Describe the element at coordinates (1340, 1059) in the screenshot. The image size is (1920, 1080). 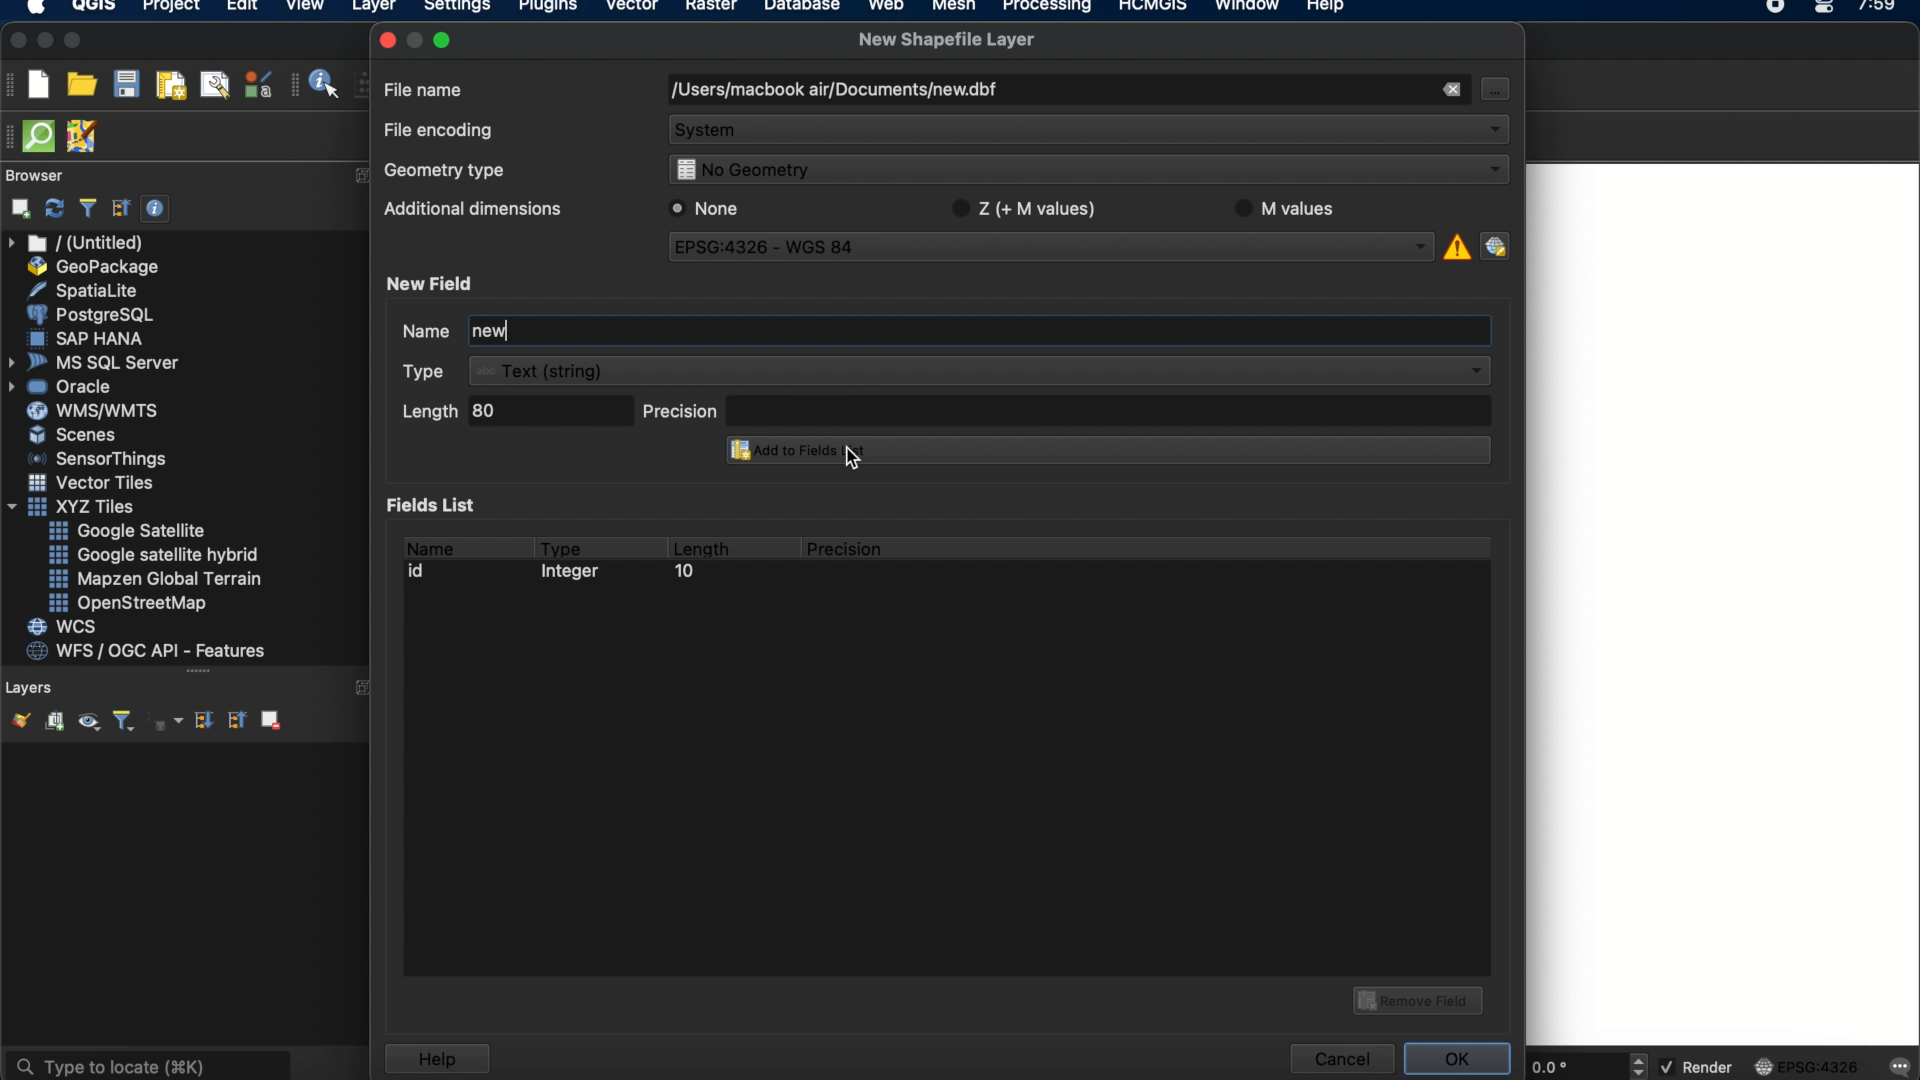
I see `cancel` at that location.